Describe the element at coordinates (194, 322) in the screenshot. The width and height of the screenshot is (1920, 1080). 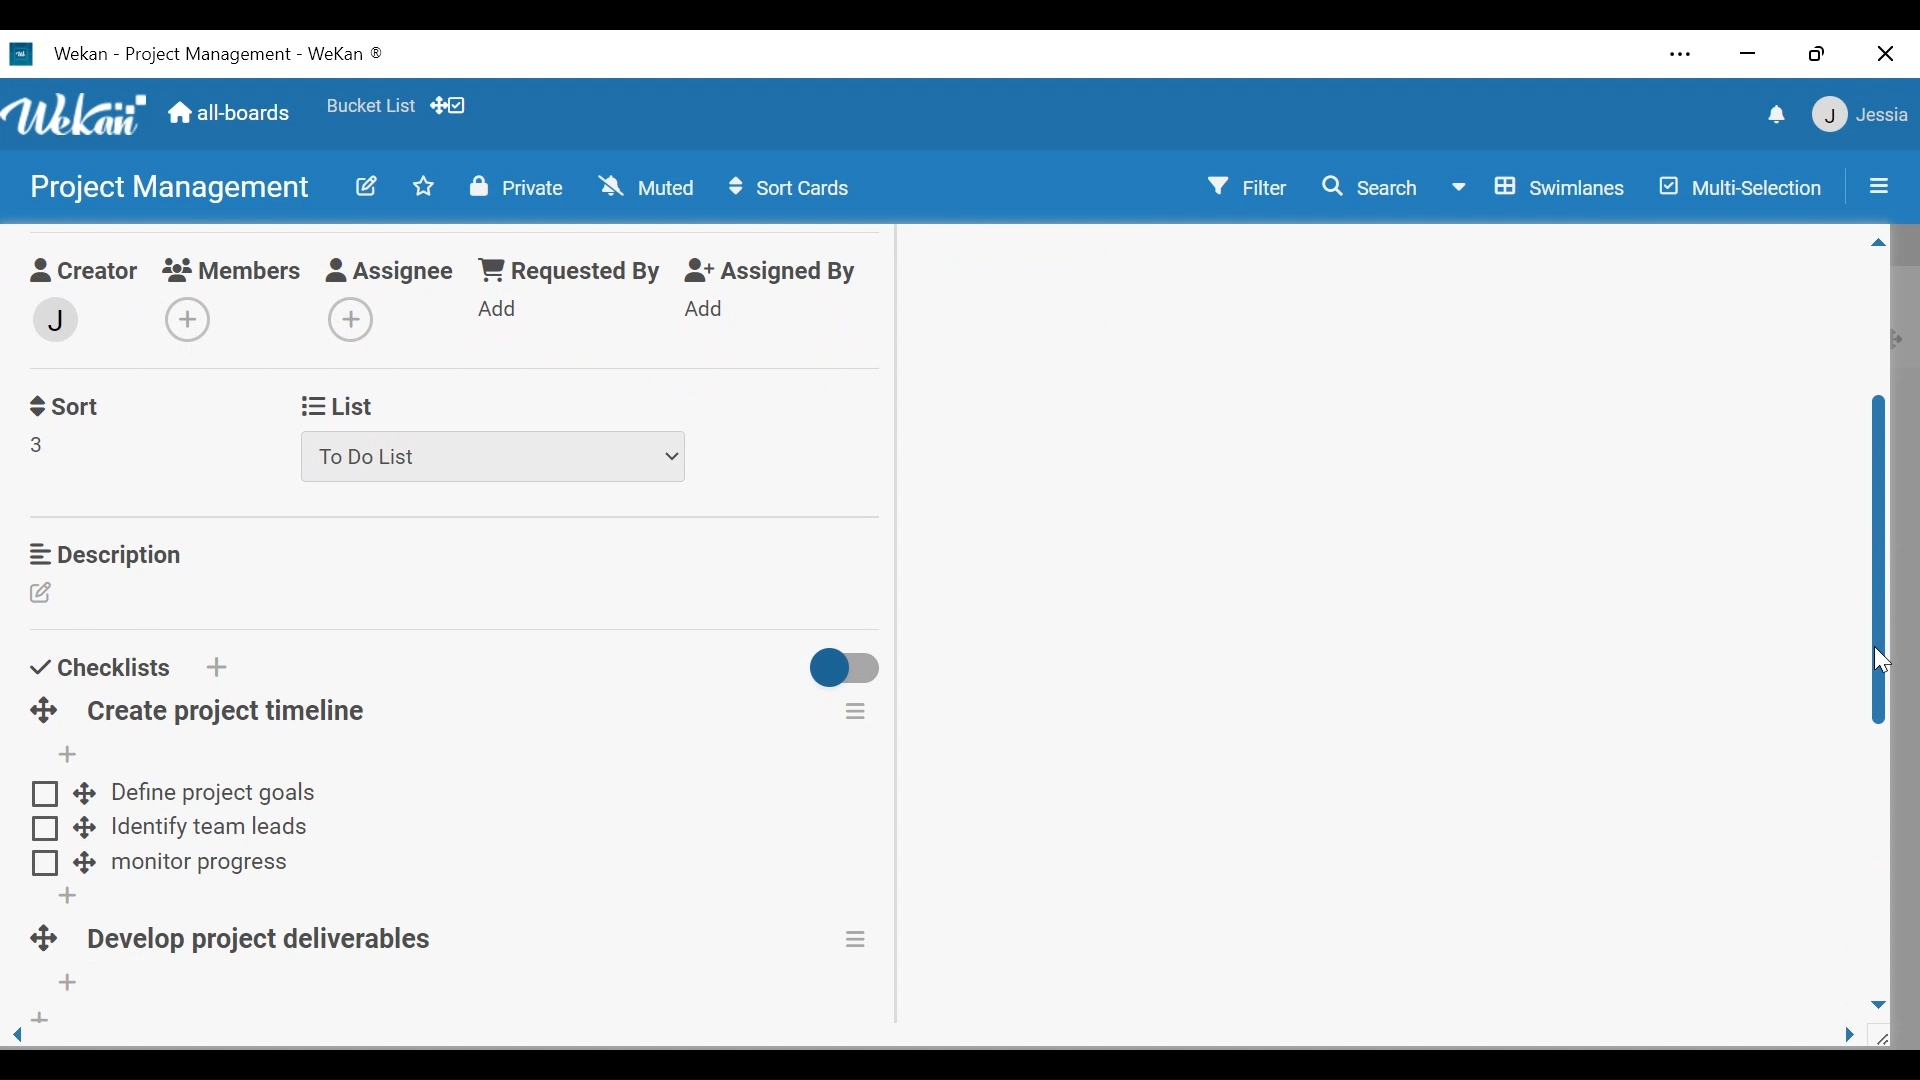
I see `Add members` at that location.